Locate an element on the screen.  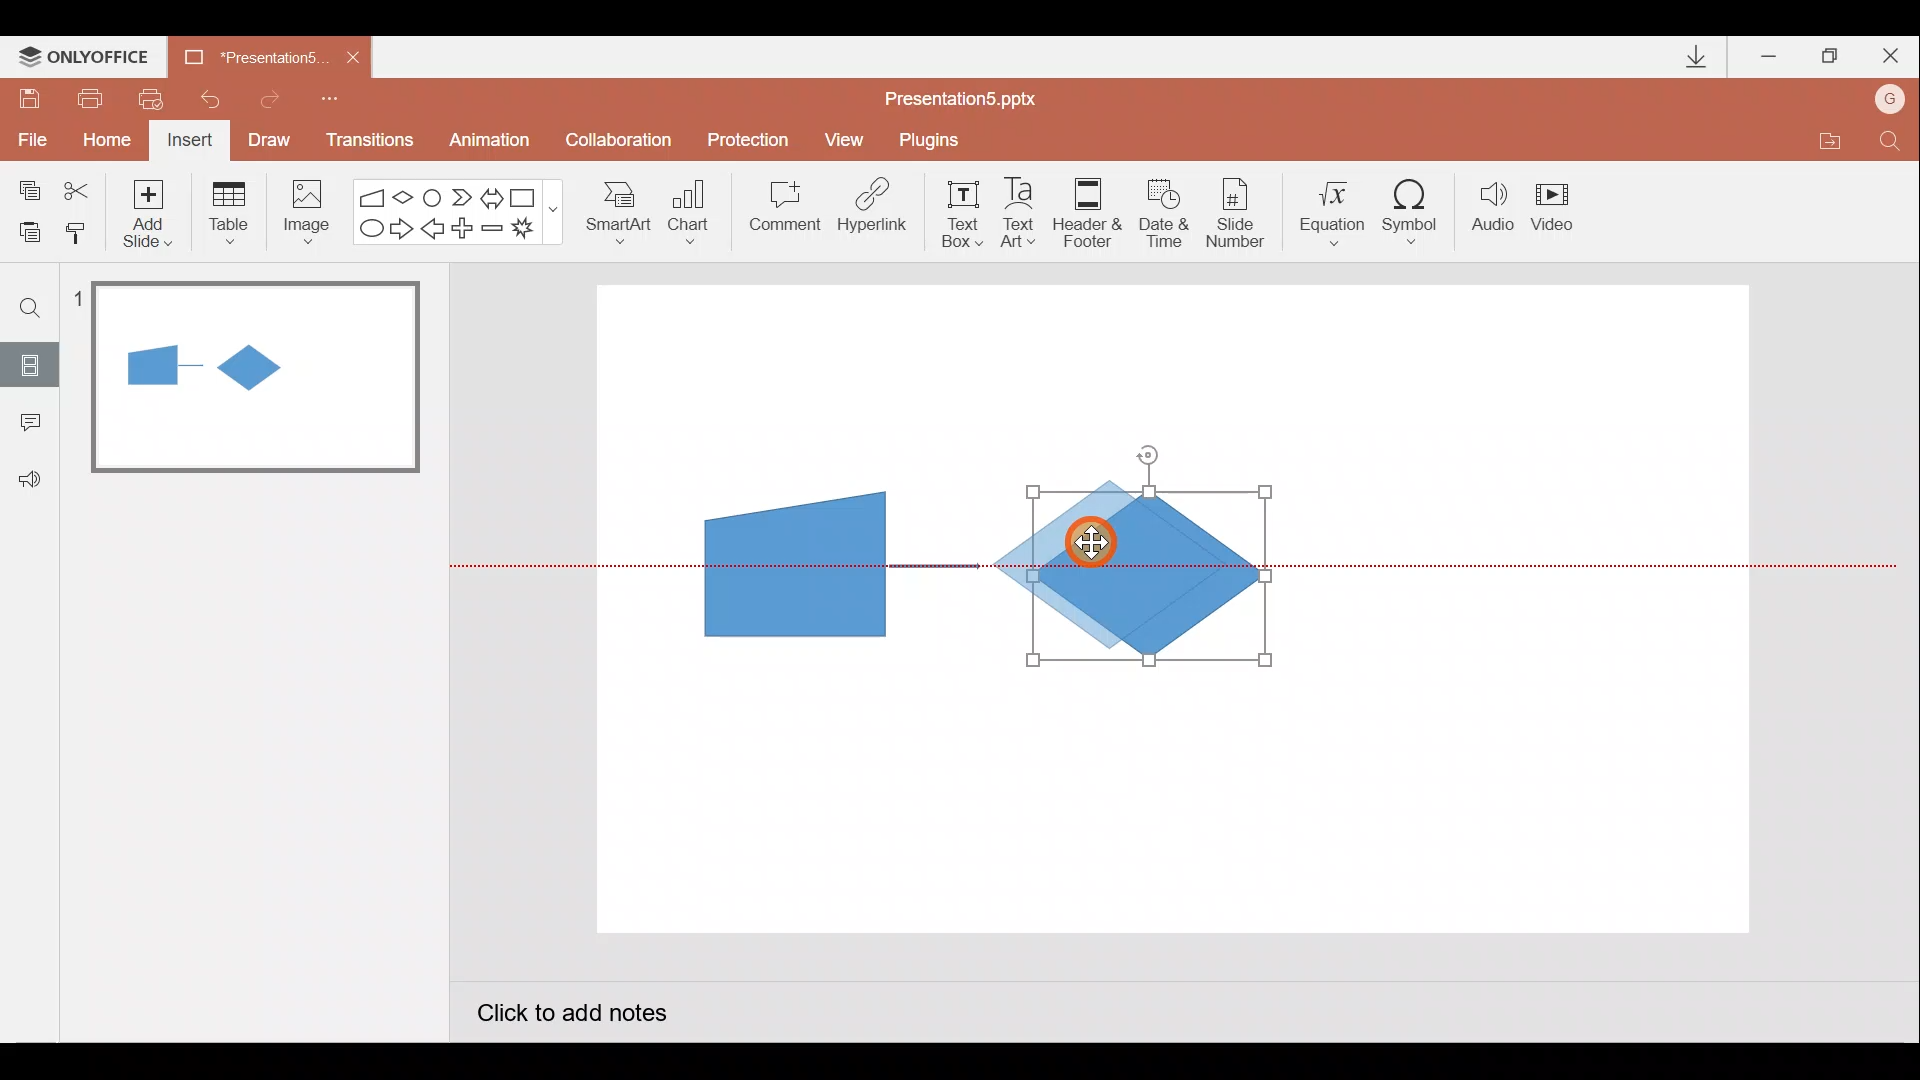
Downloads is located at coordinates (1693, 58).